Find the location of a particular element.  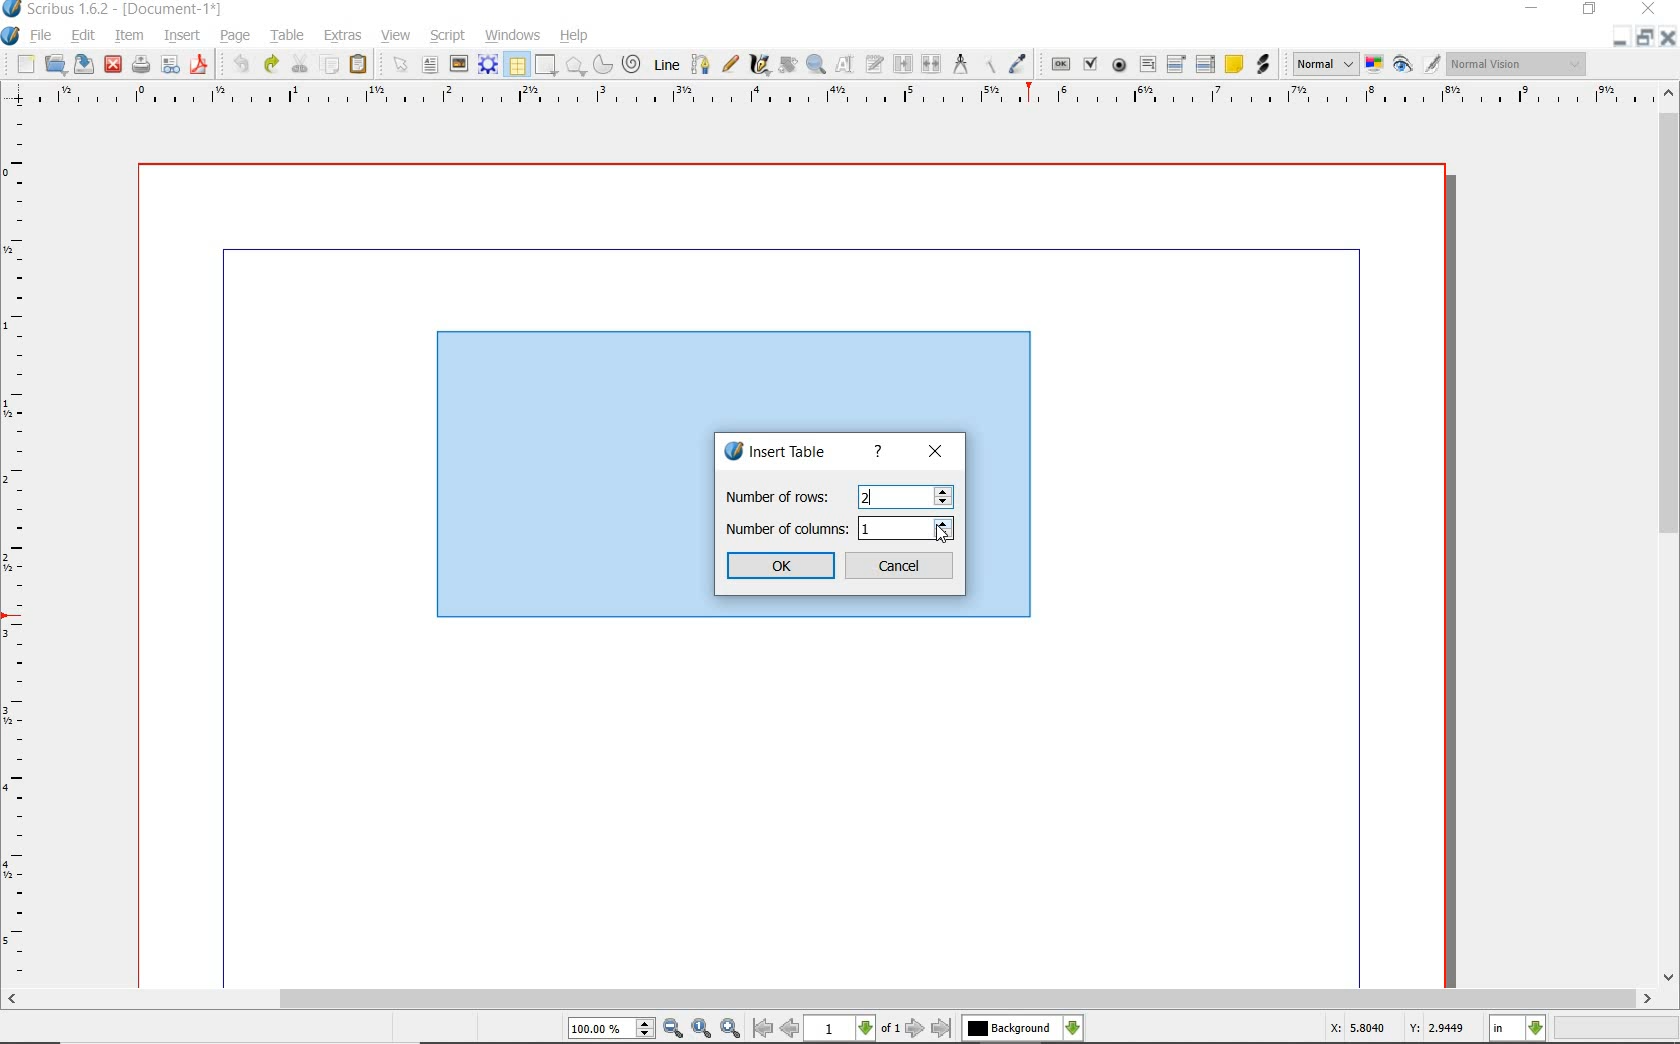

close is located at coordinates (934, 453).